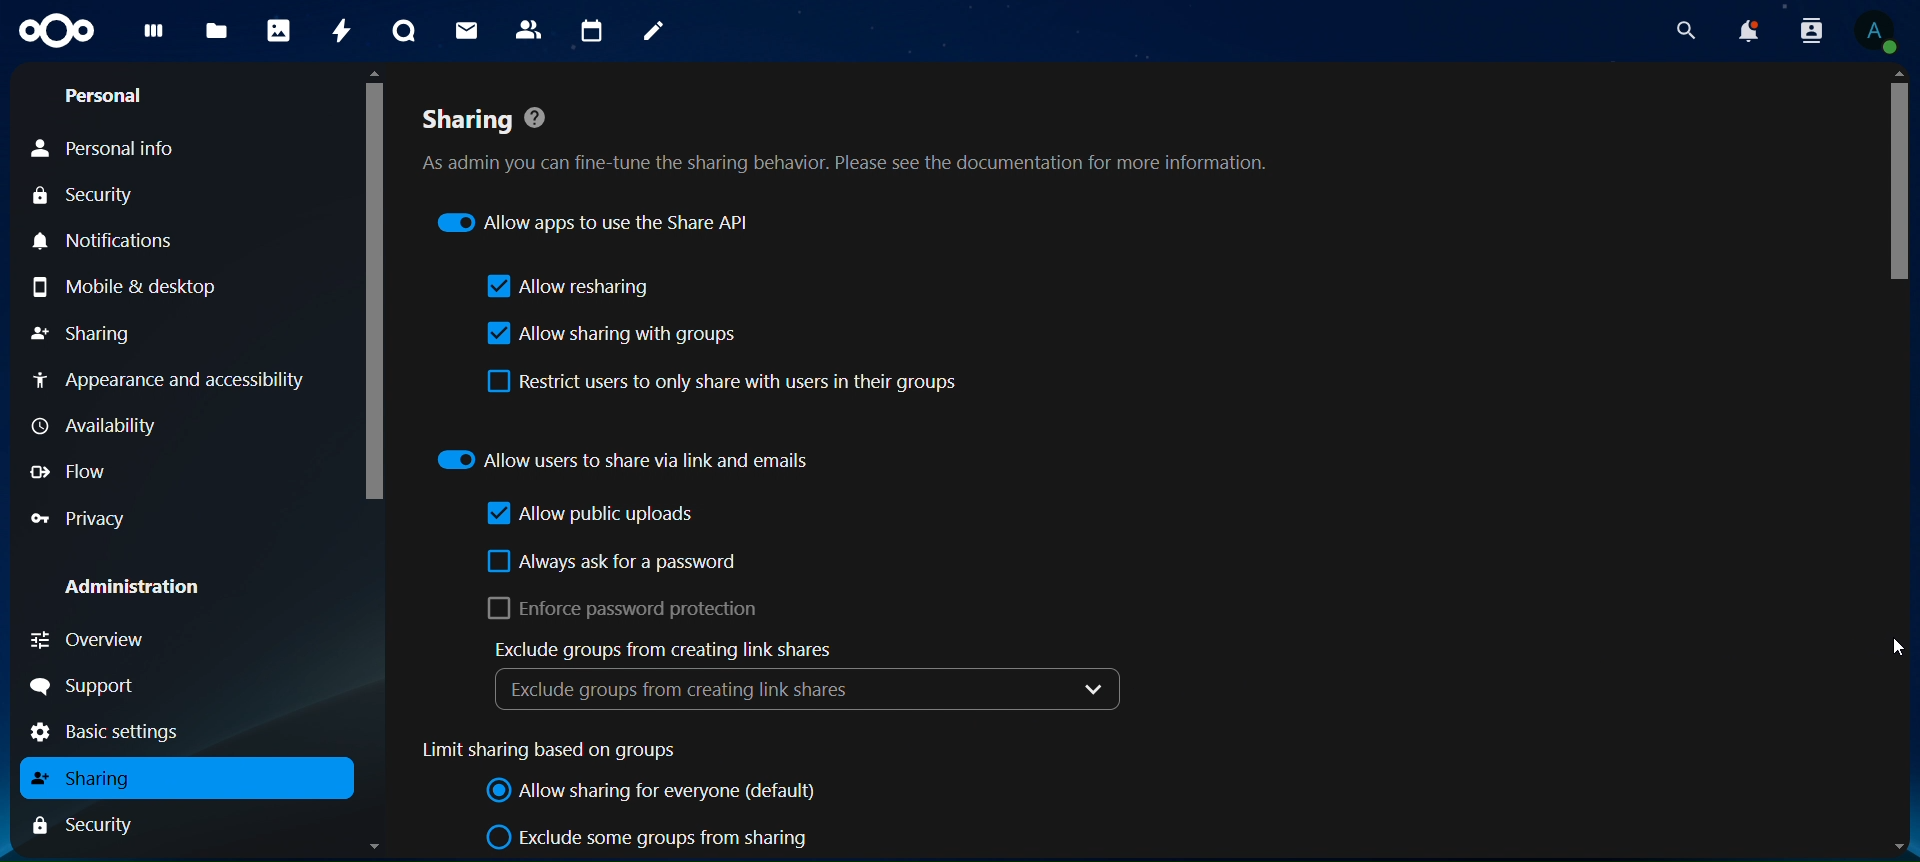  I want to click on notifications, so click(121, 243).